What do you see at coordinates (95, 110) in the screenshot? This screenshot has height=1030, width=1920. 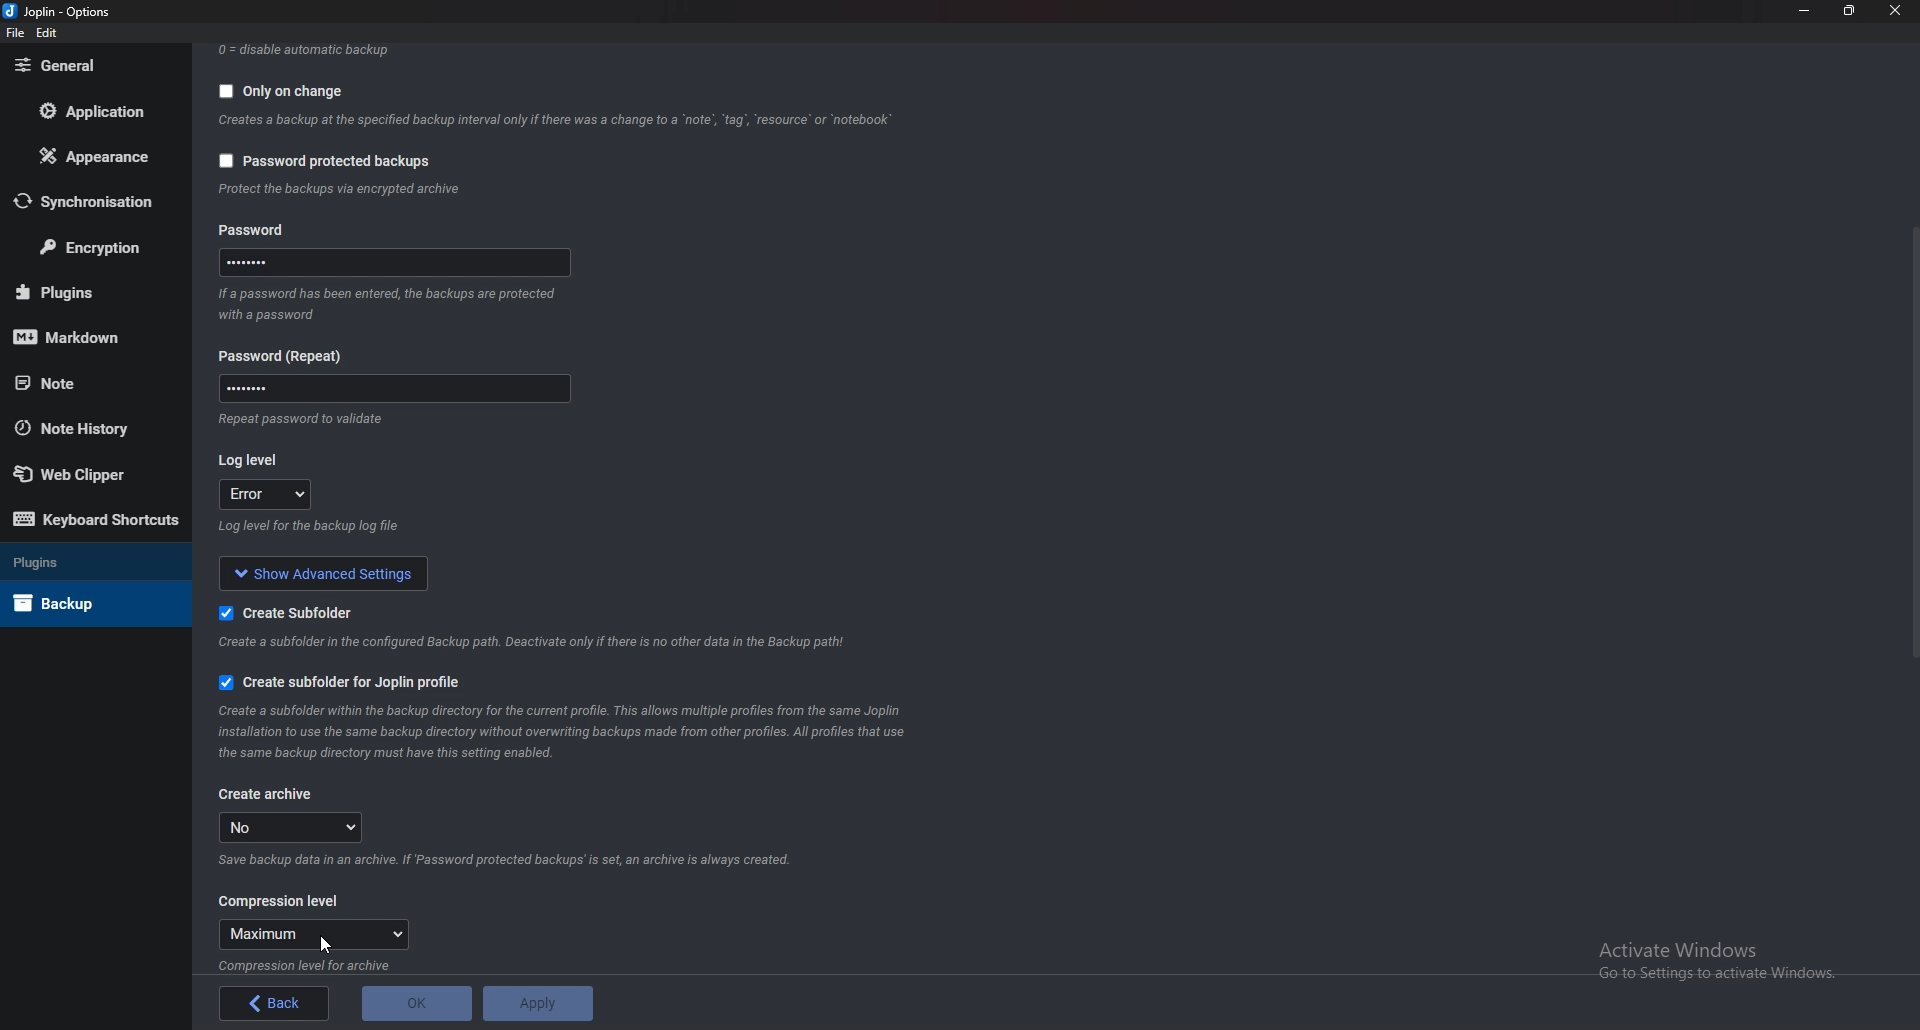 I see `Application` at bounding box center [95, 110].